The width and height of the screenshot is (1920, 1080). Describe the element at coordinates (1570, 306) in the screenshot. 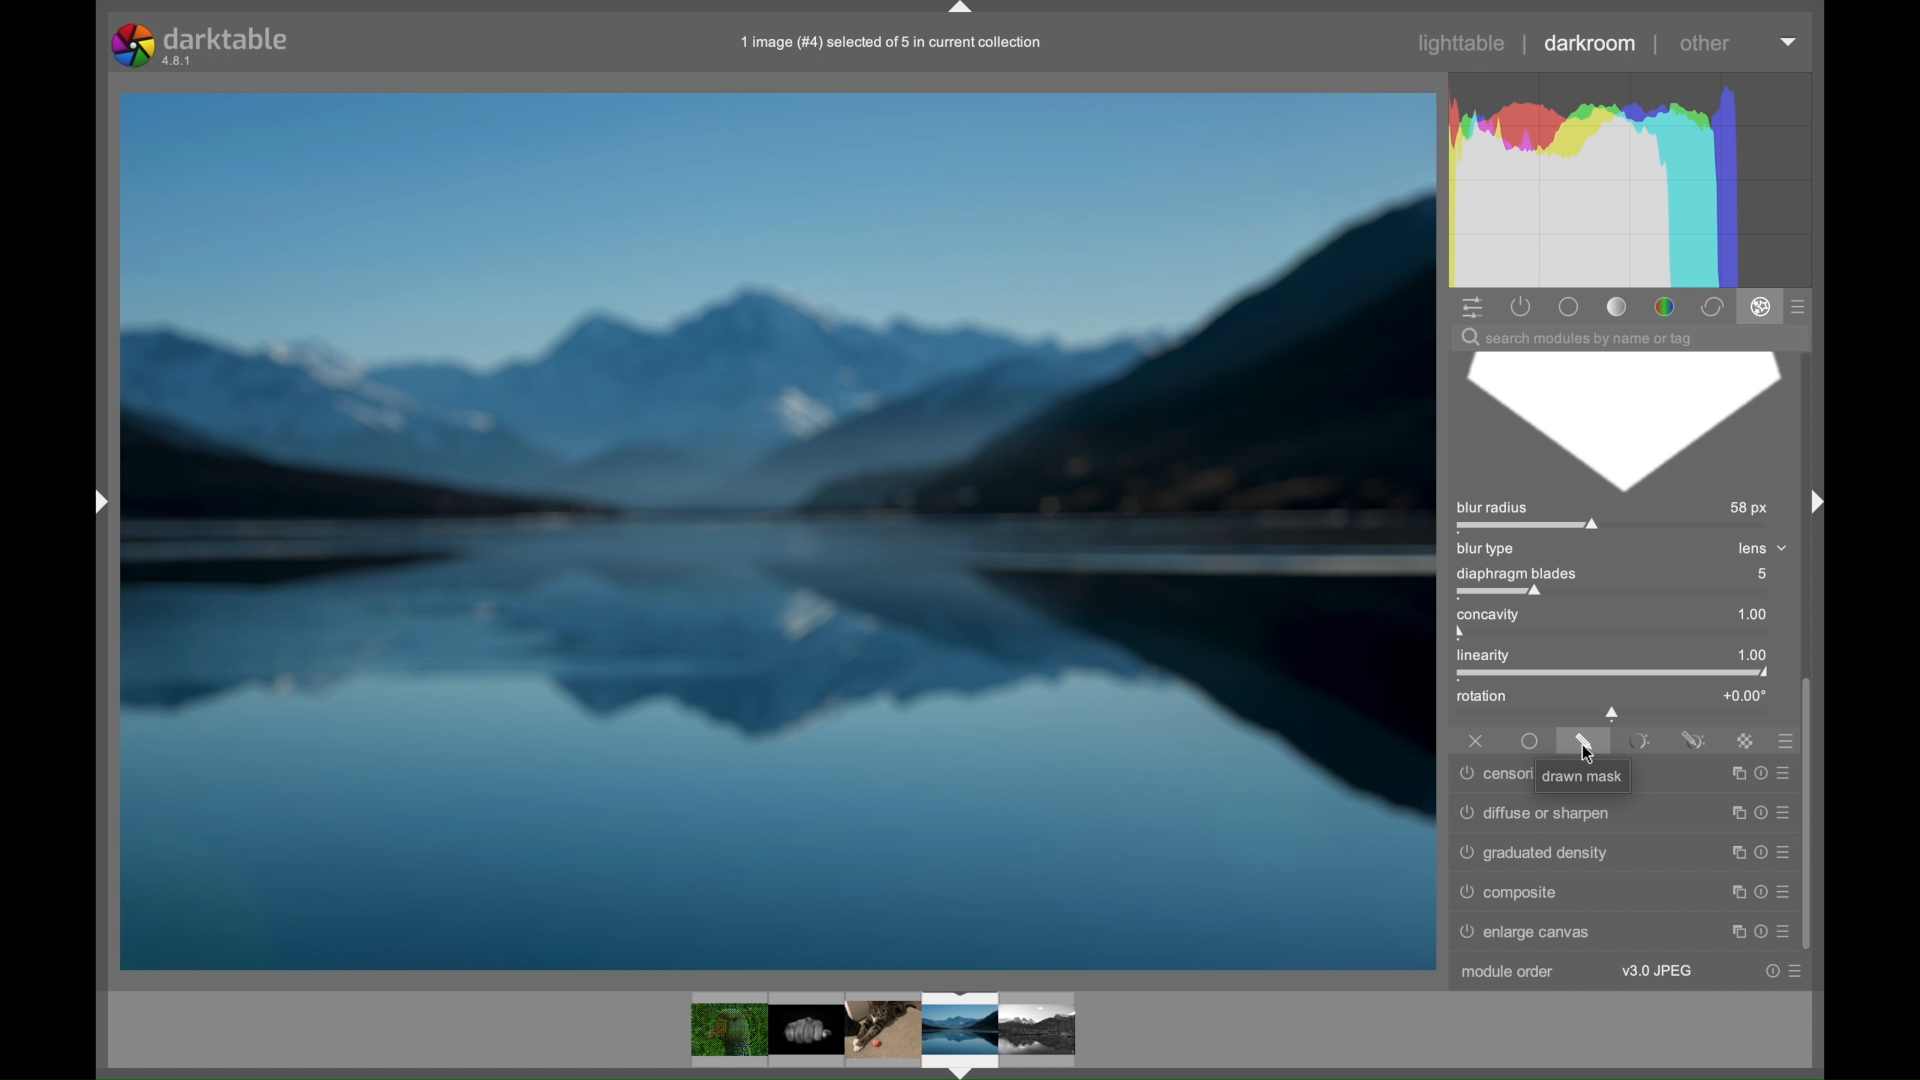

I see `base` at that location.